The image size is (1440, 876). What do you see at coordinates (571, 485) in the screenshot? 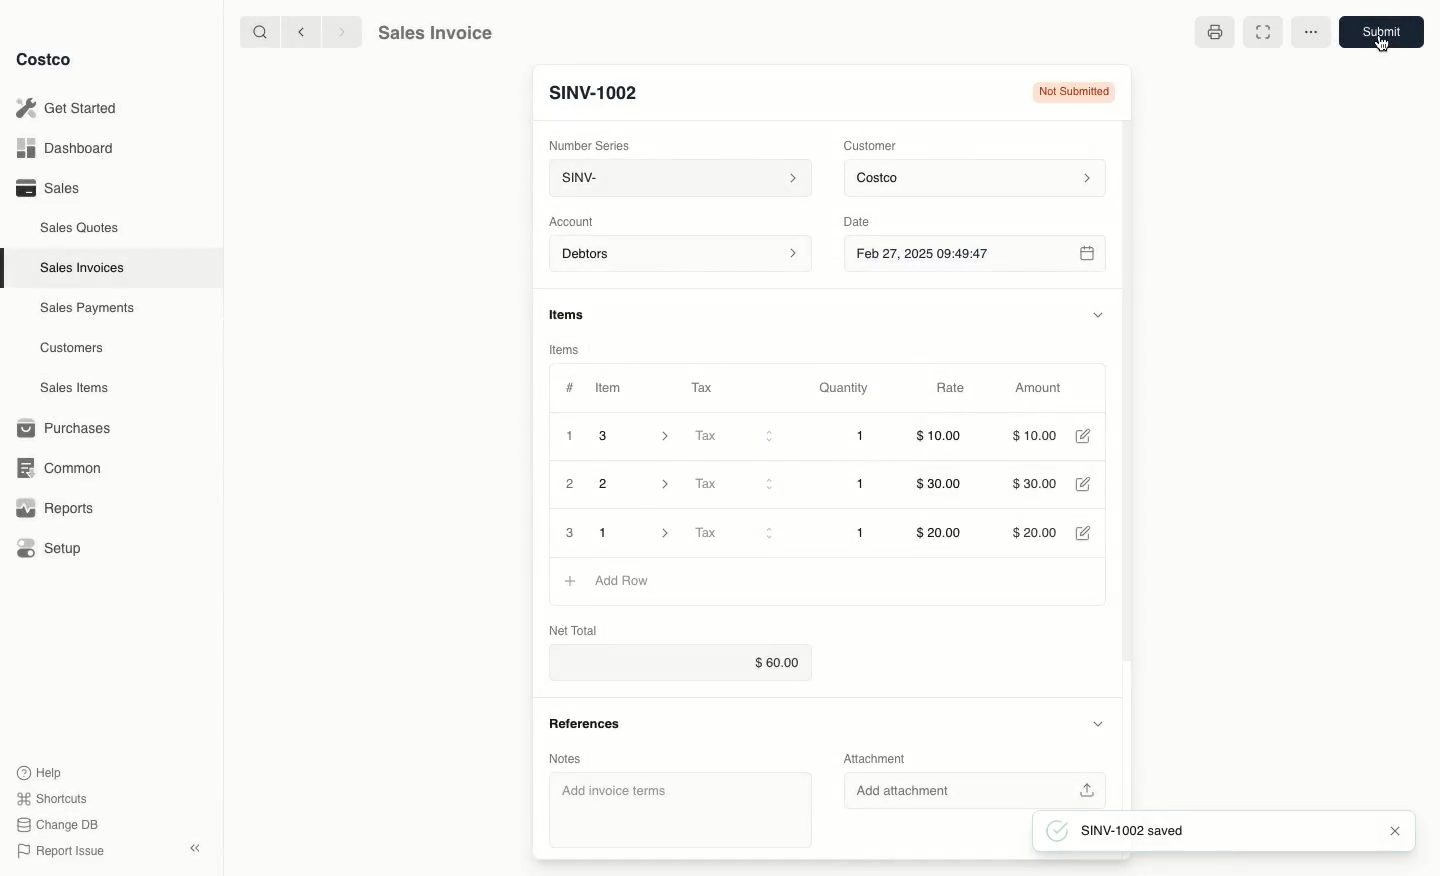
I see `2` at bounding box center [571, 485].